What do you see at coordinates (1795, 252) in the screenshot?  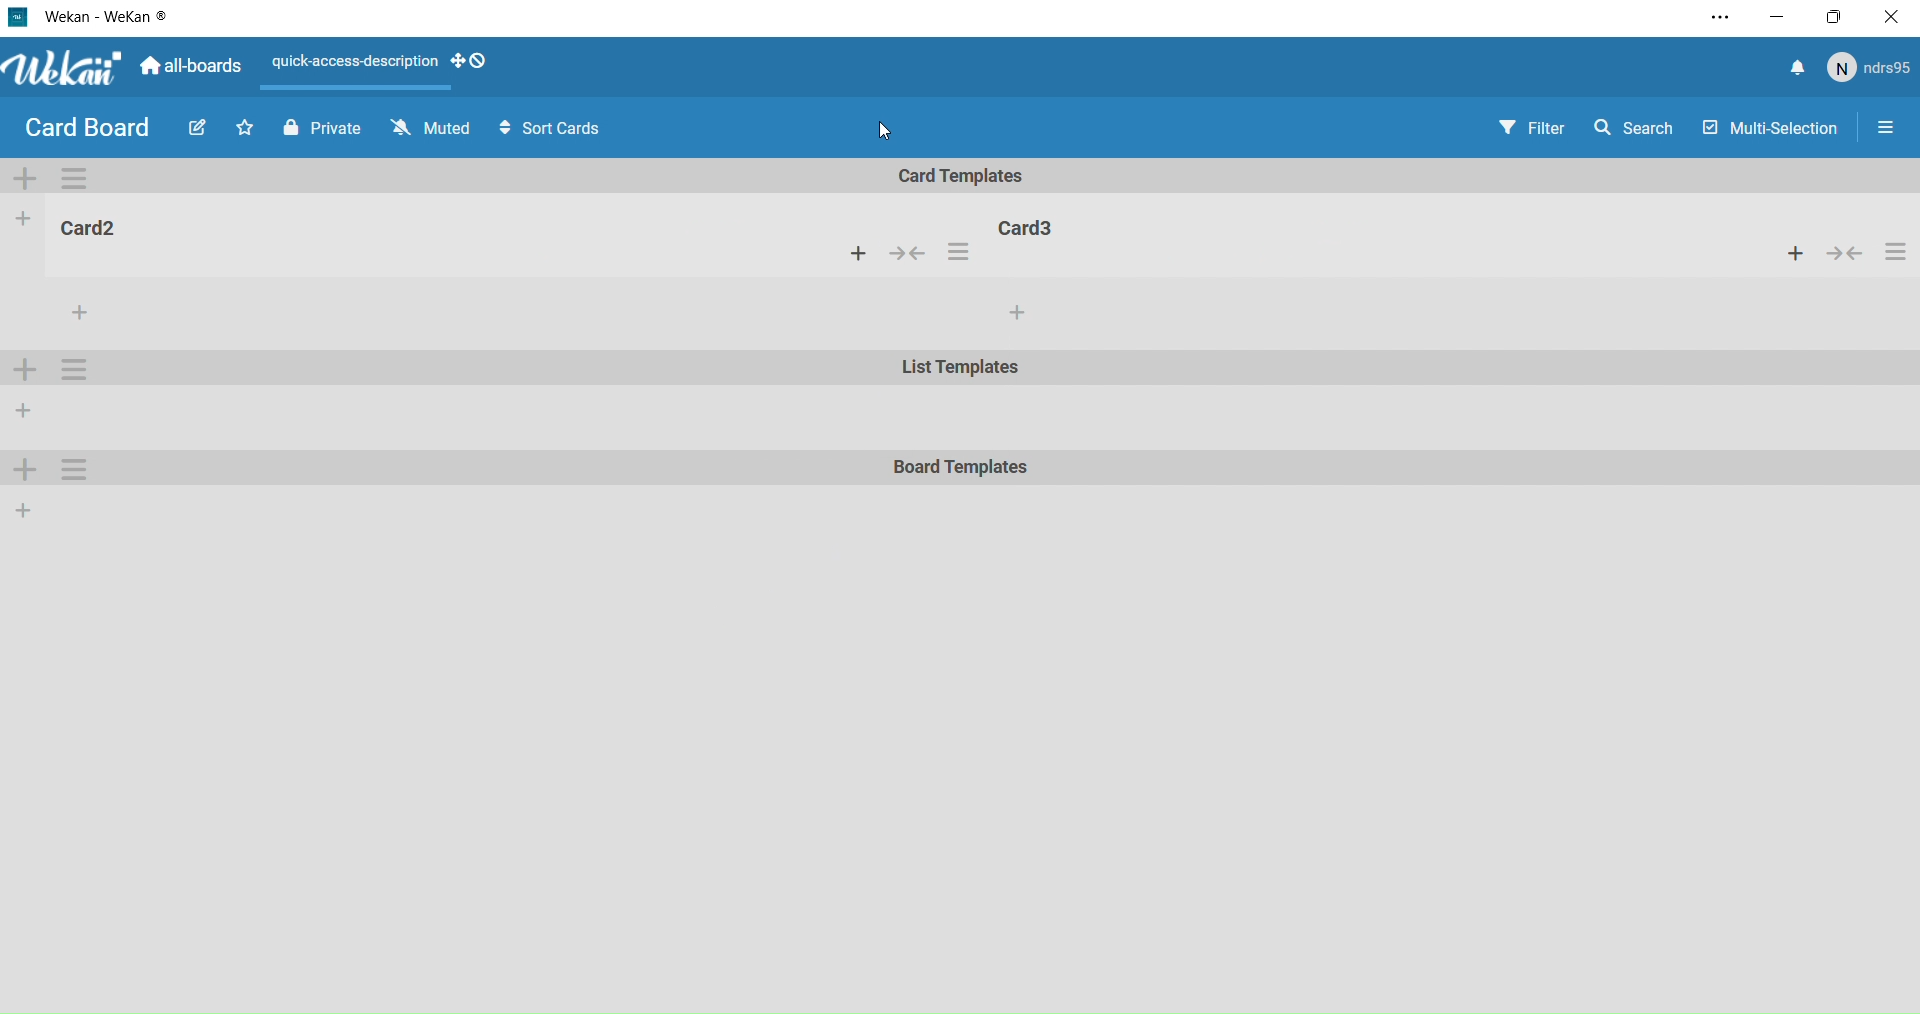 I see `add` at bounding box center [1795, 252].